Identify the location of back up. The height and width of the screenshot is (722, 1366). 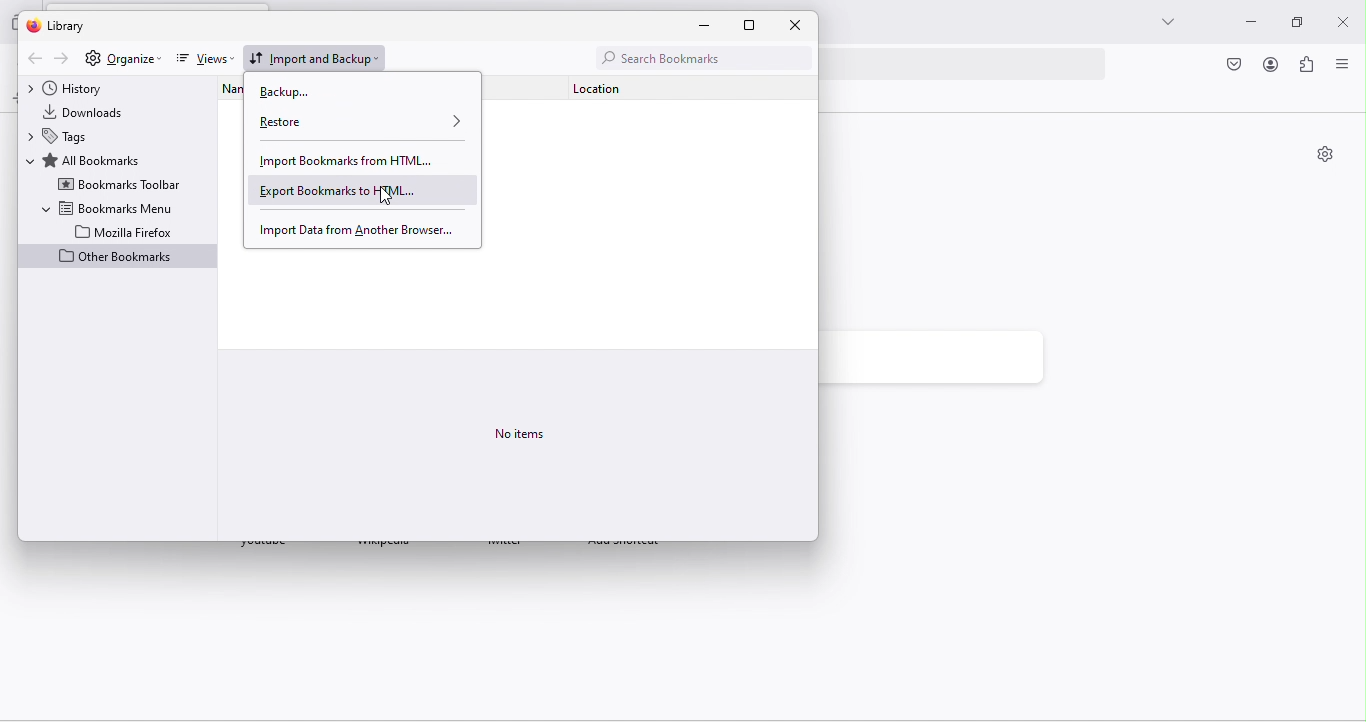
(299, 92).